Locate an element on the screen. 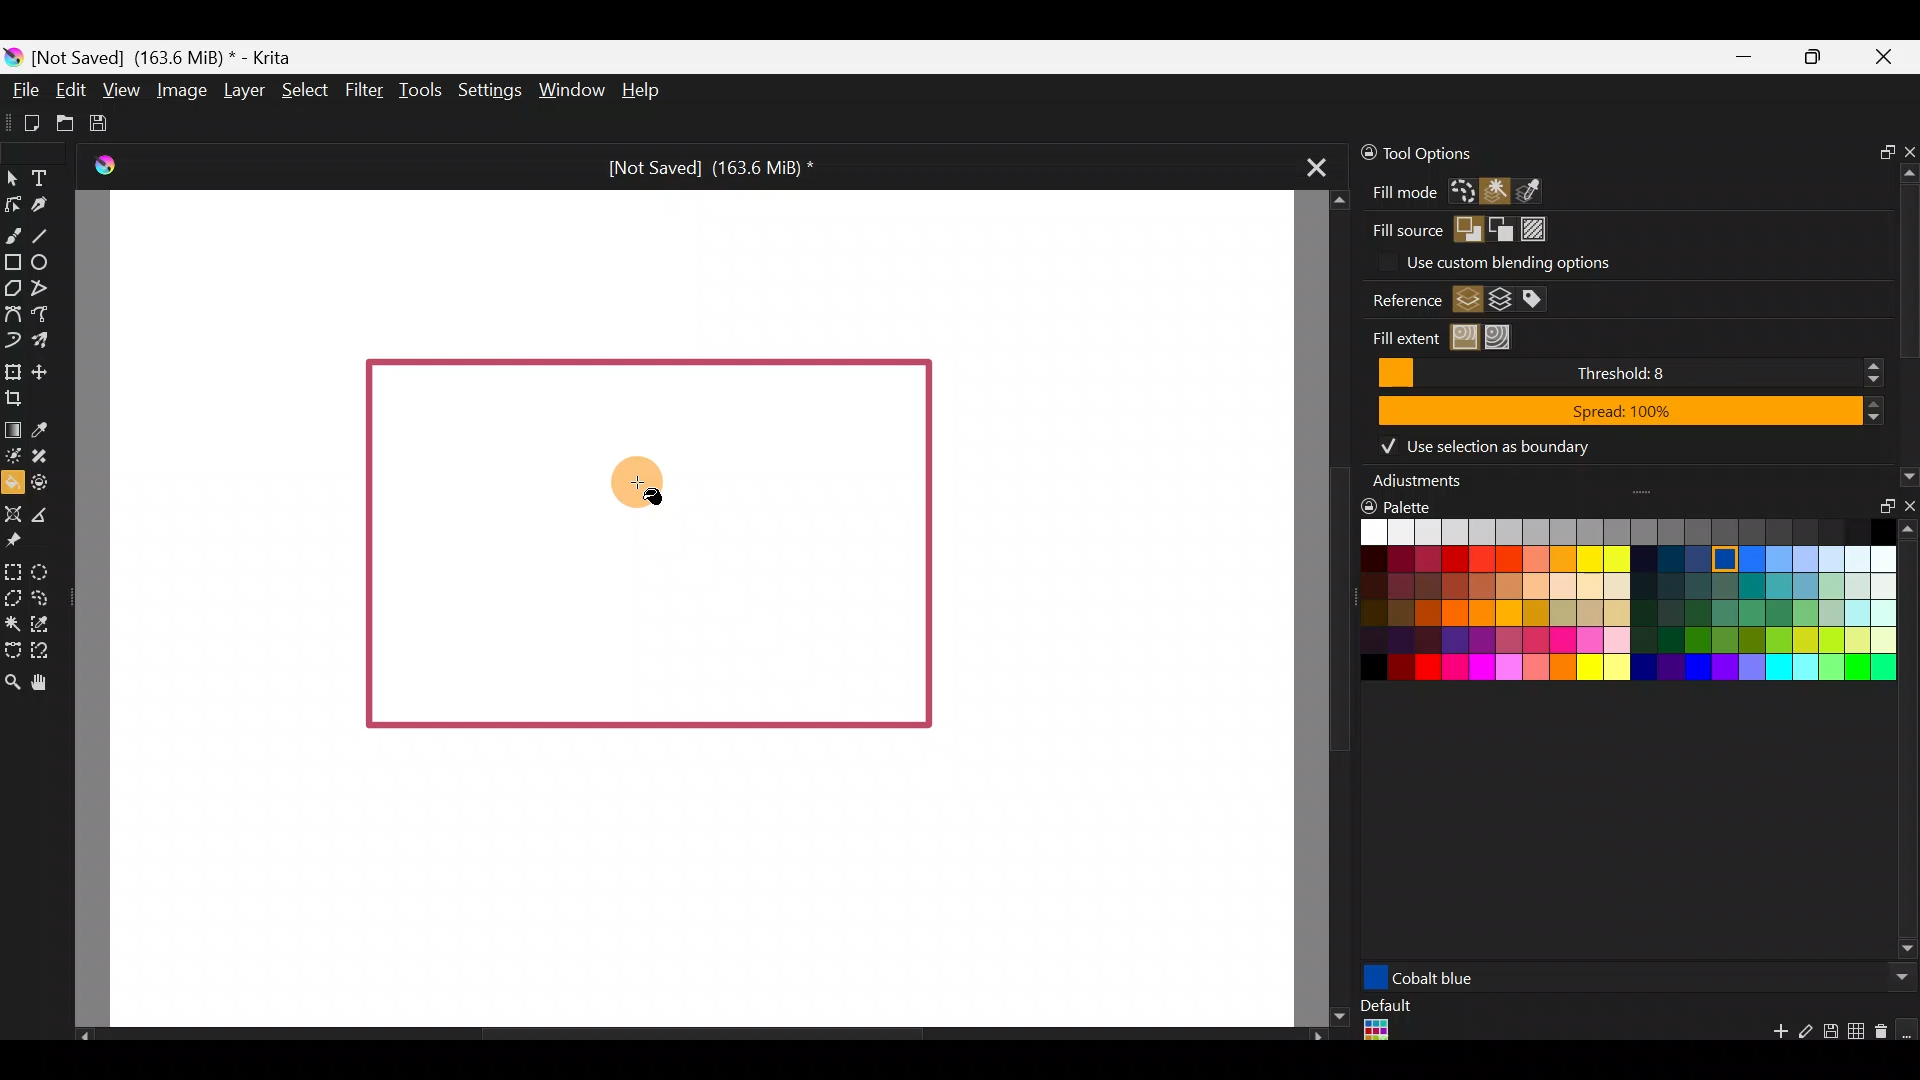 This screenshot has height=1080, width=1920. Scroll bar is located at coordinates (1908, 743).